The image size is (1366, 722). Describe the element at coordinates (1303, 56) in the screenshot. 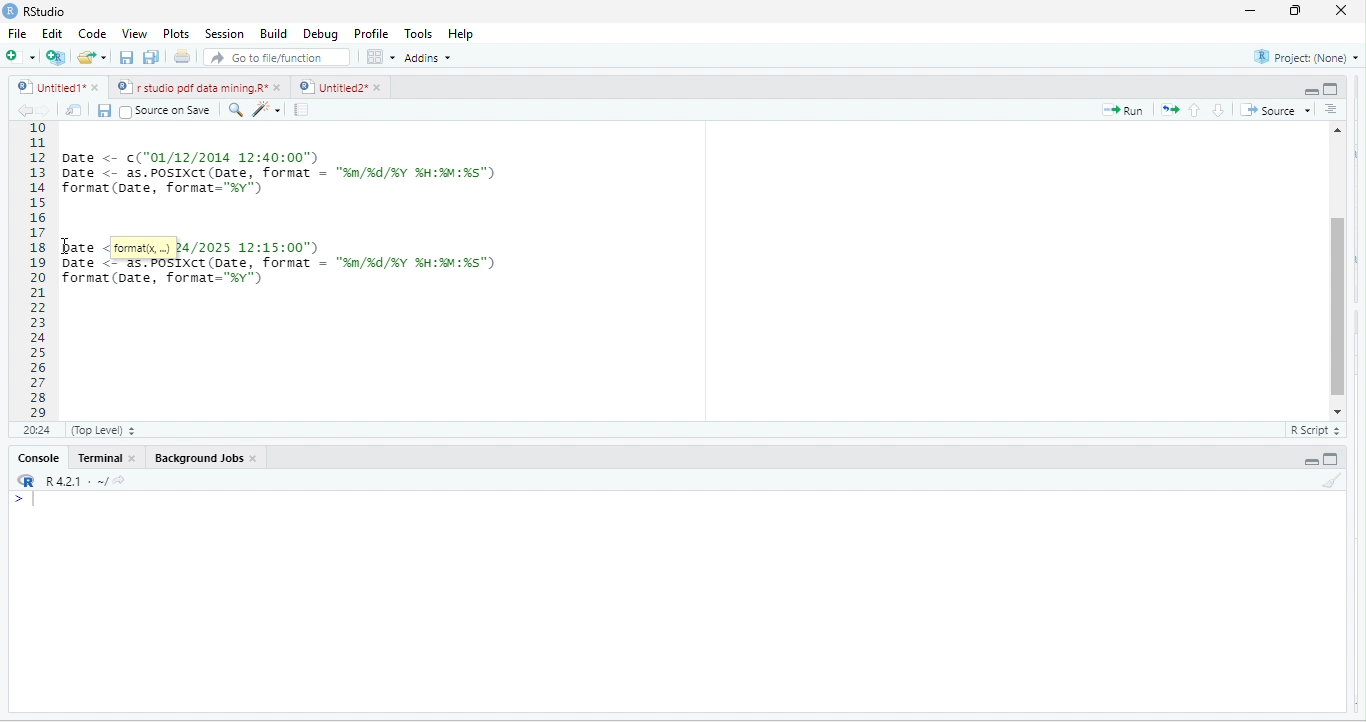

I see ` project: (None) ` at that location.